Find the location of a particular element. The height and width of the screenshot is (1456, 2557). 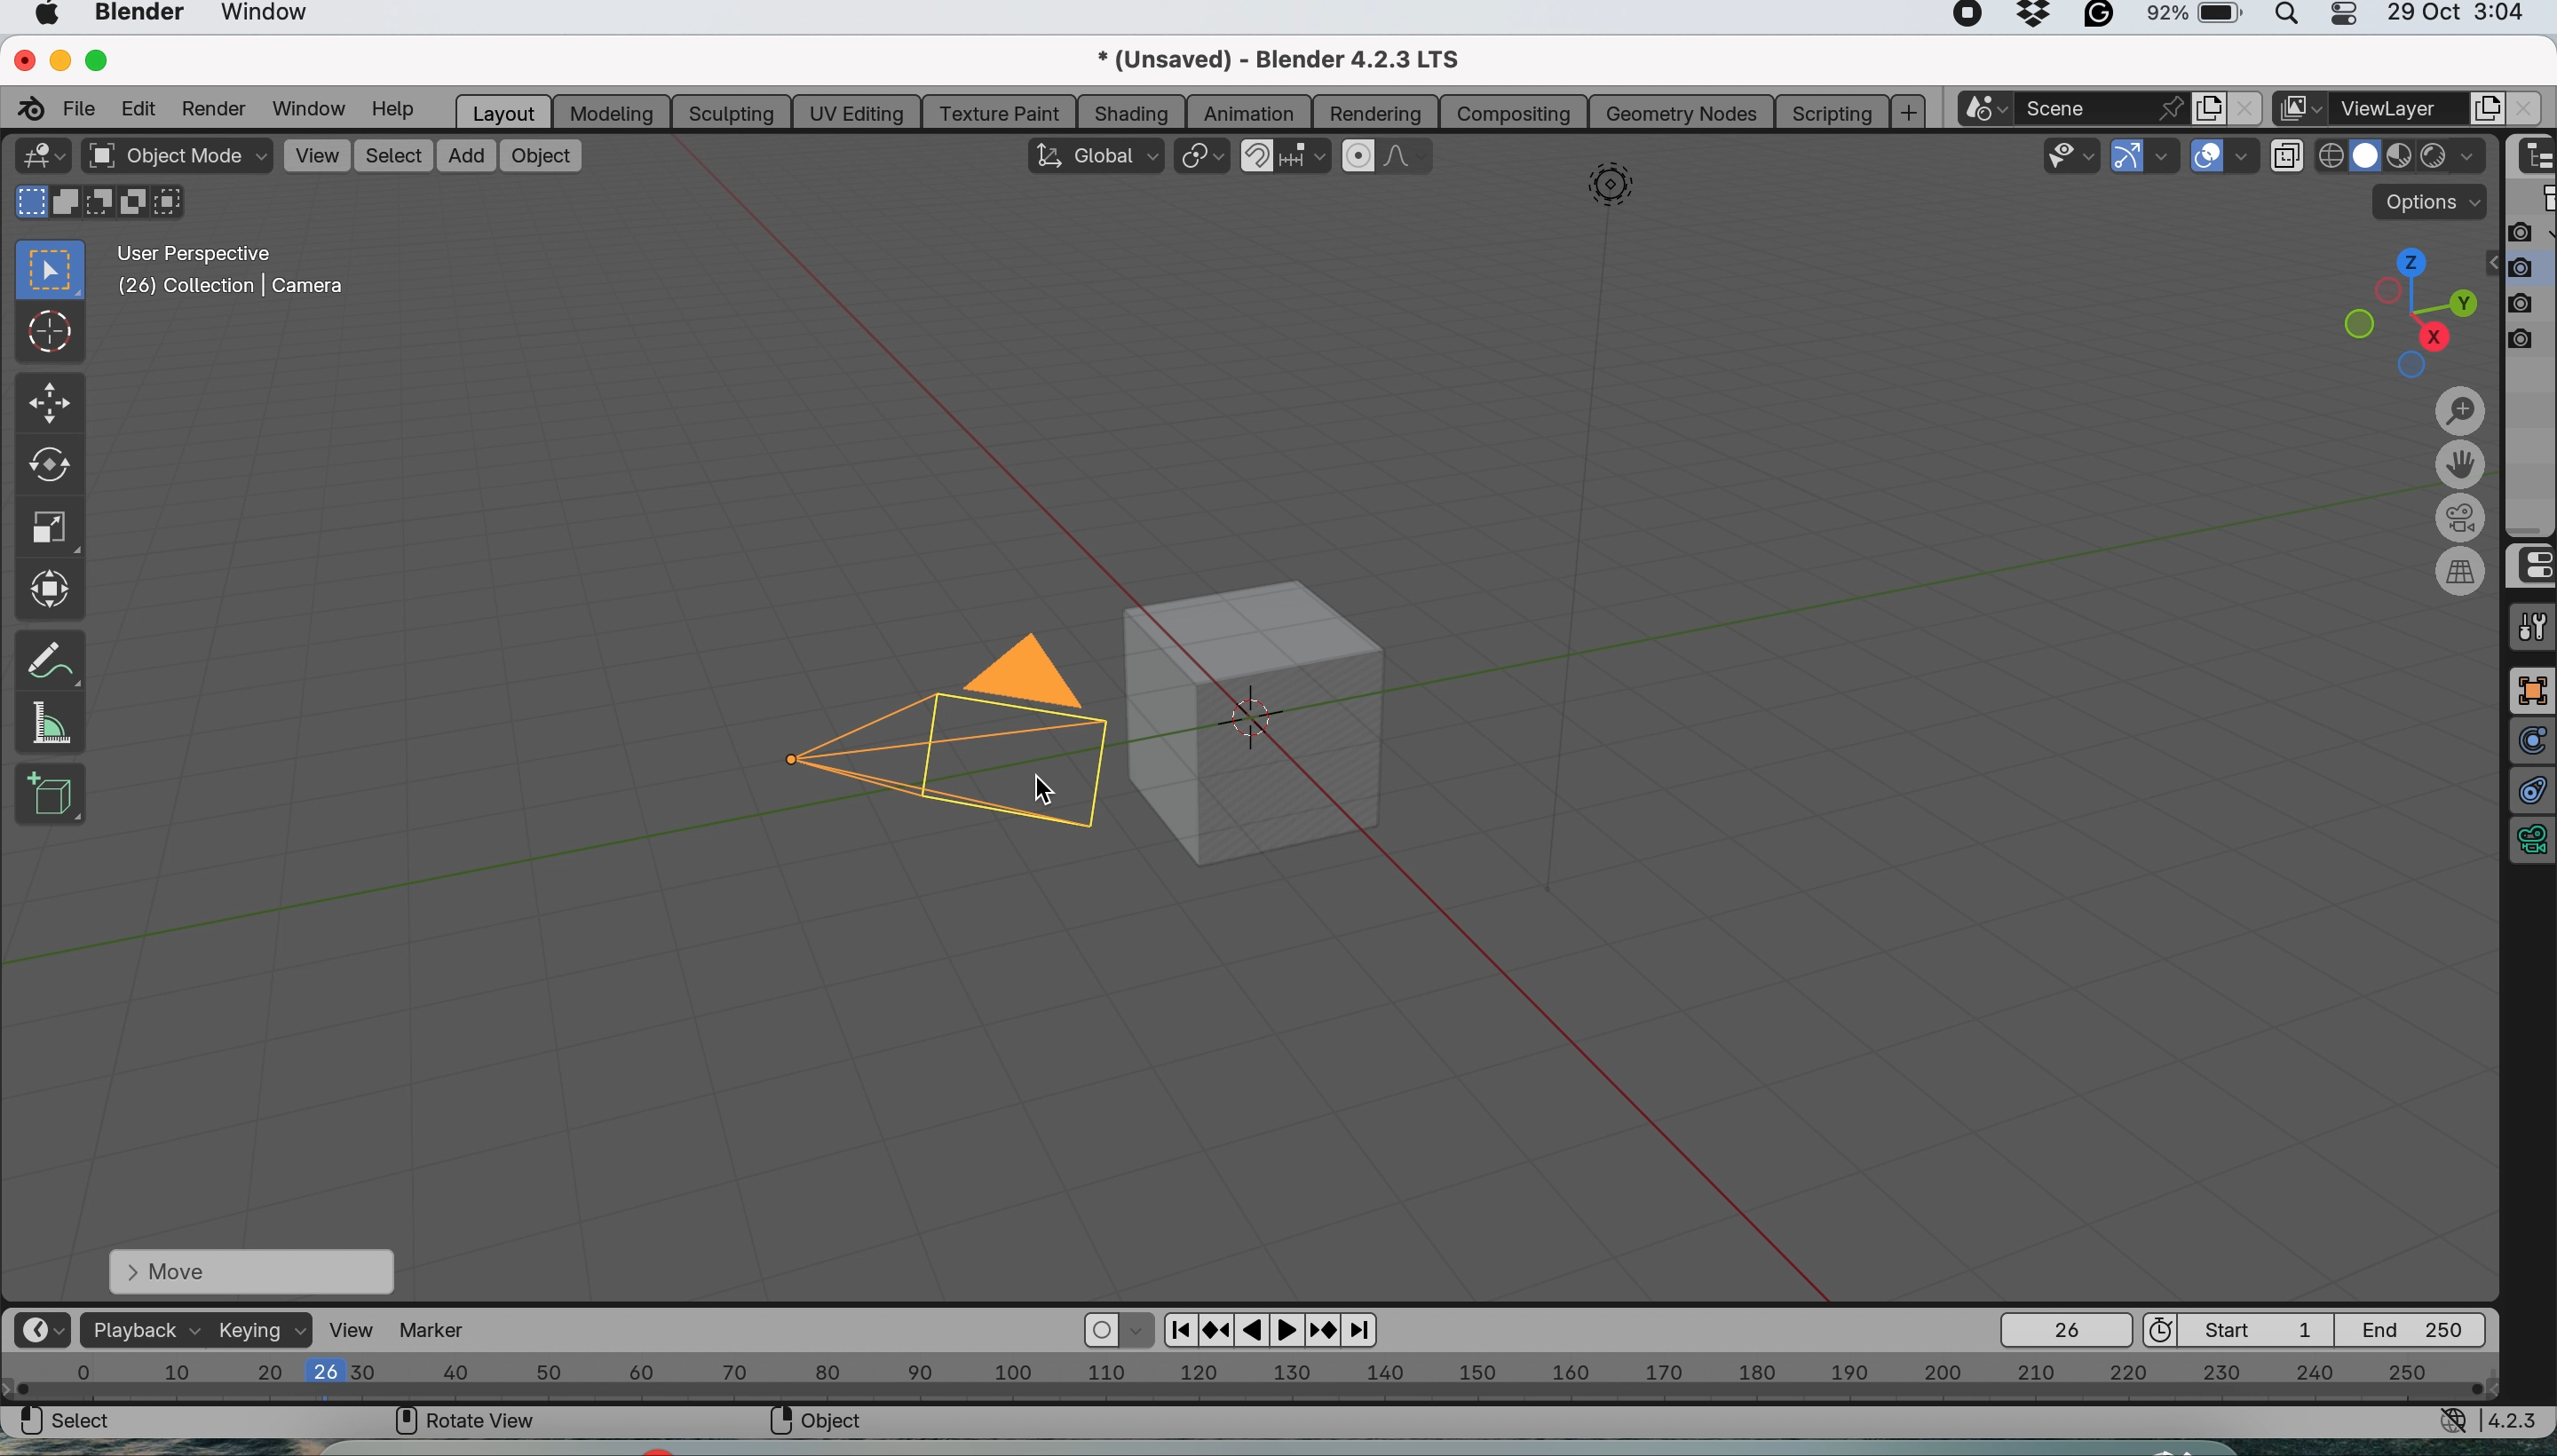

layout is located at coordinates (501, 111).